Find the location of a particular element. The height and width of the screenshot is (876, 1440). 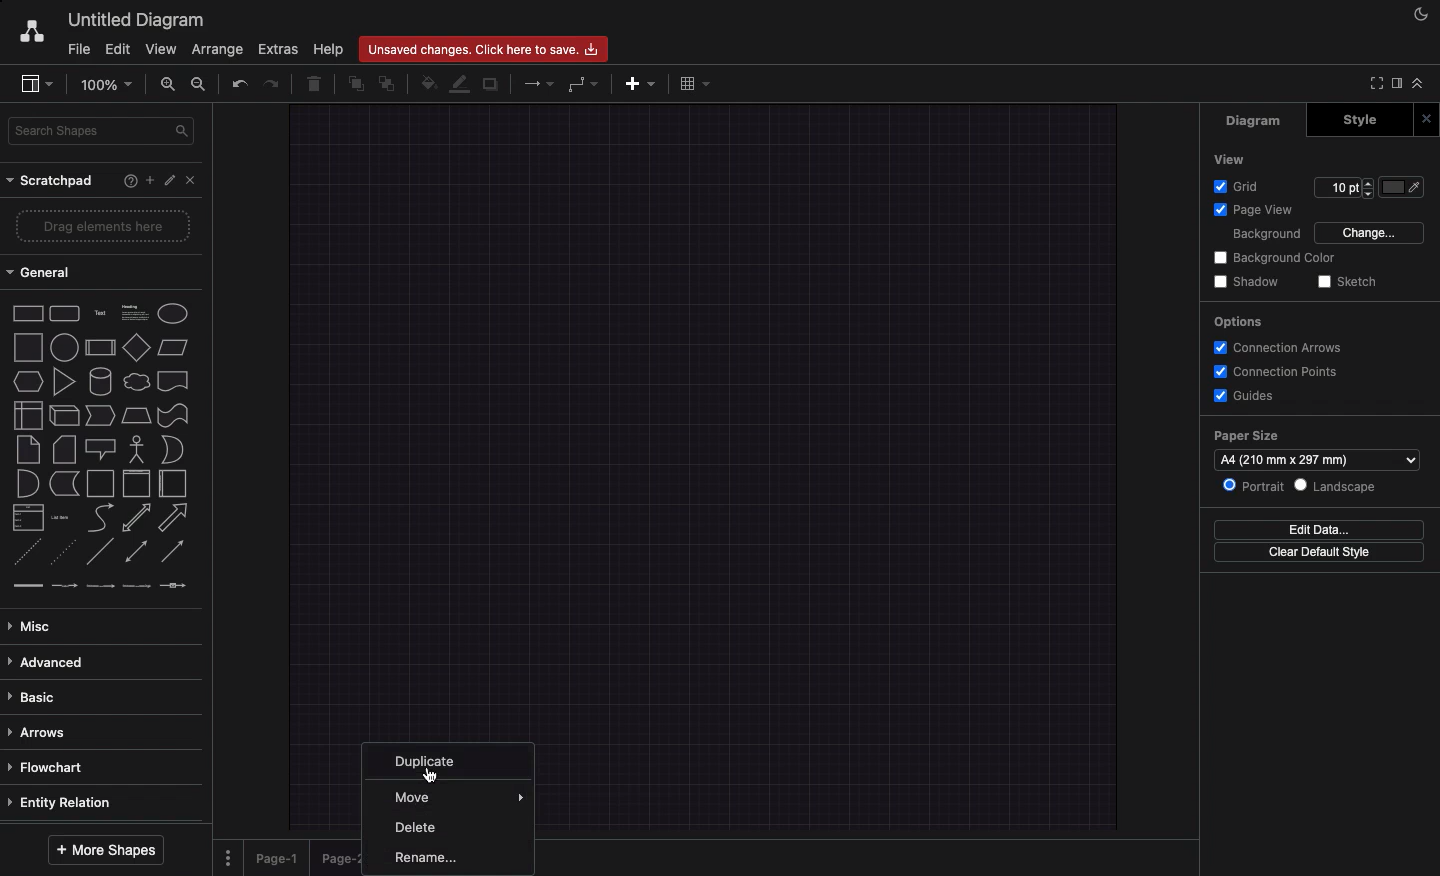

Duplicate is located at coordinates (429, 762).